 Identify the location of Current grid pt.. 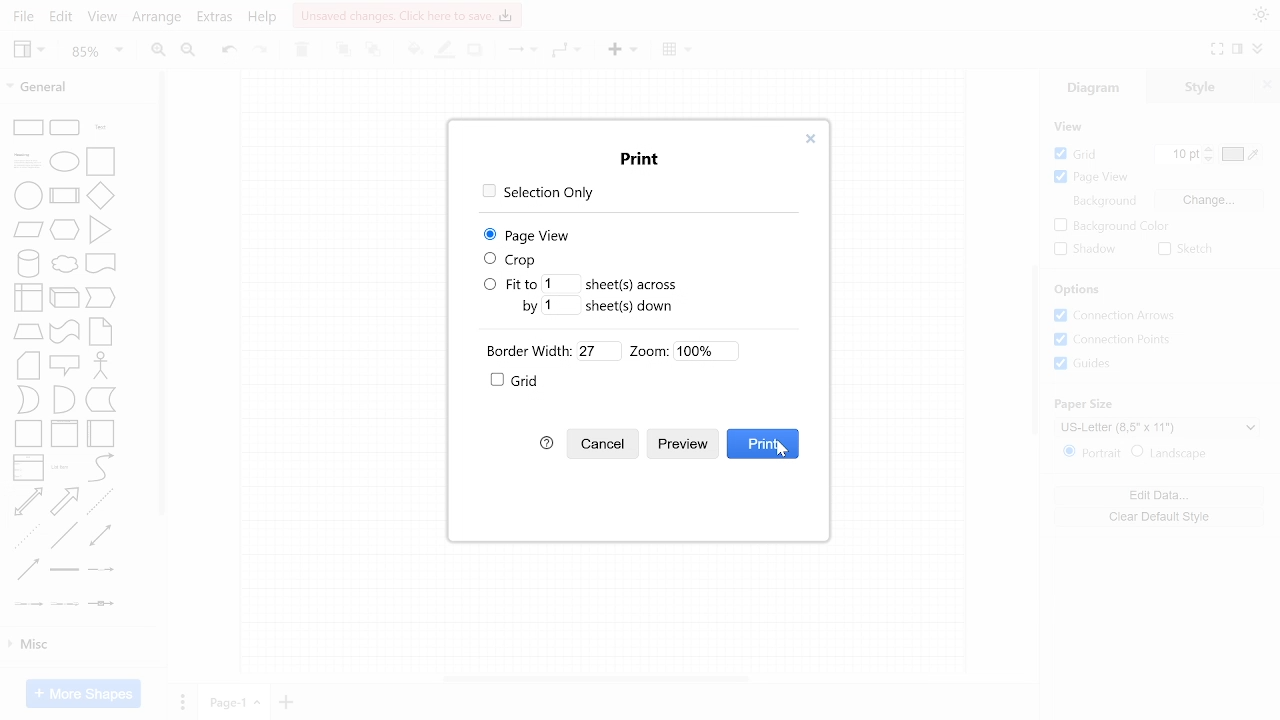
(1177, 154).